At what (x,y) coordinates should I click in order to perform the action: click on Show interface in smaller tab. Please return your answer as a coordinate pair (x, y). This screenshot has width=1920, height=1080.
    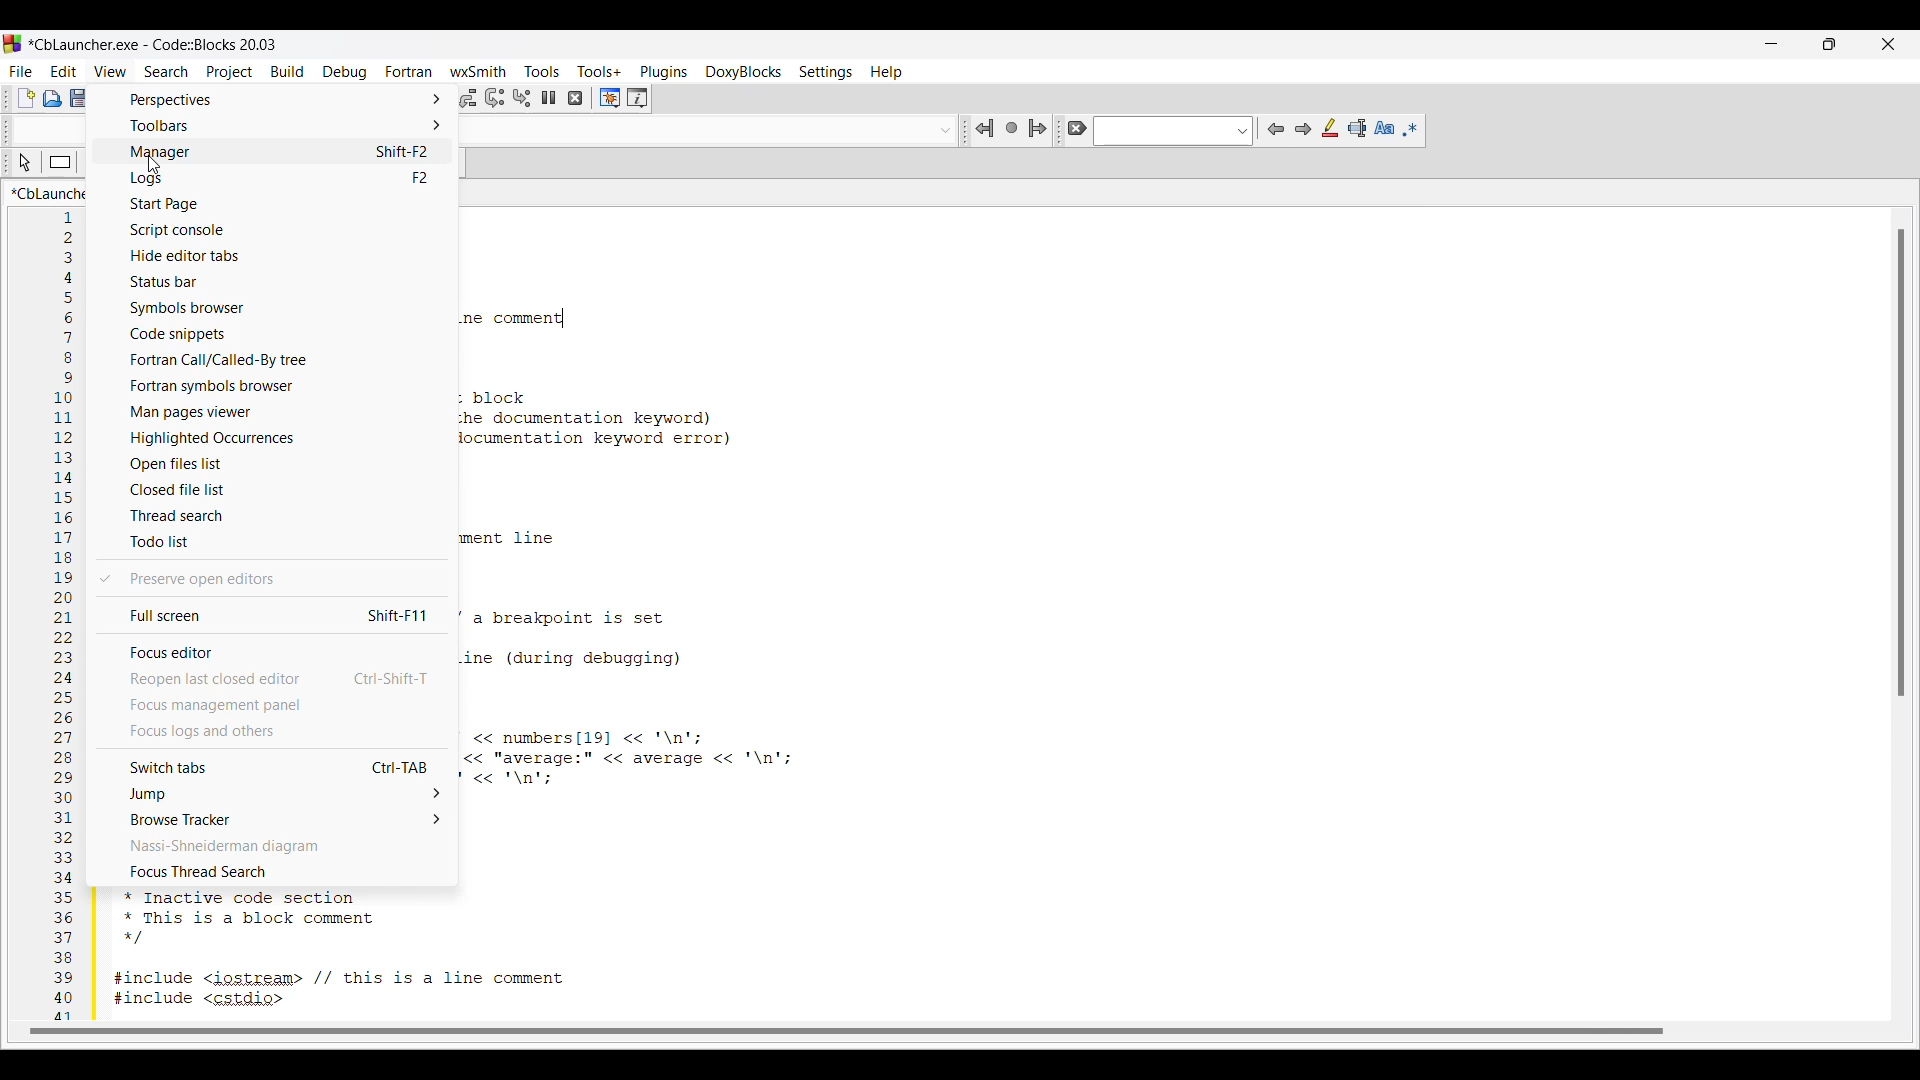
    Looking at the image, I should click on (1829, 44).